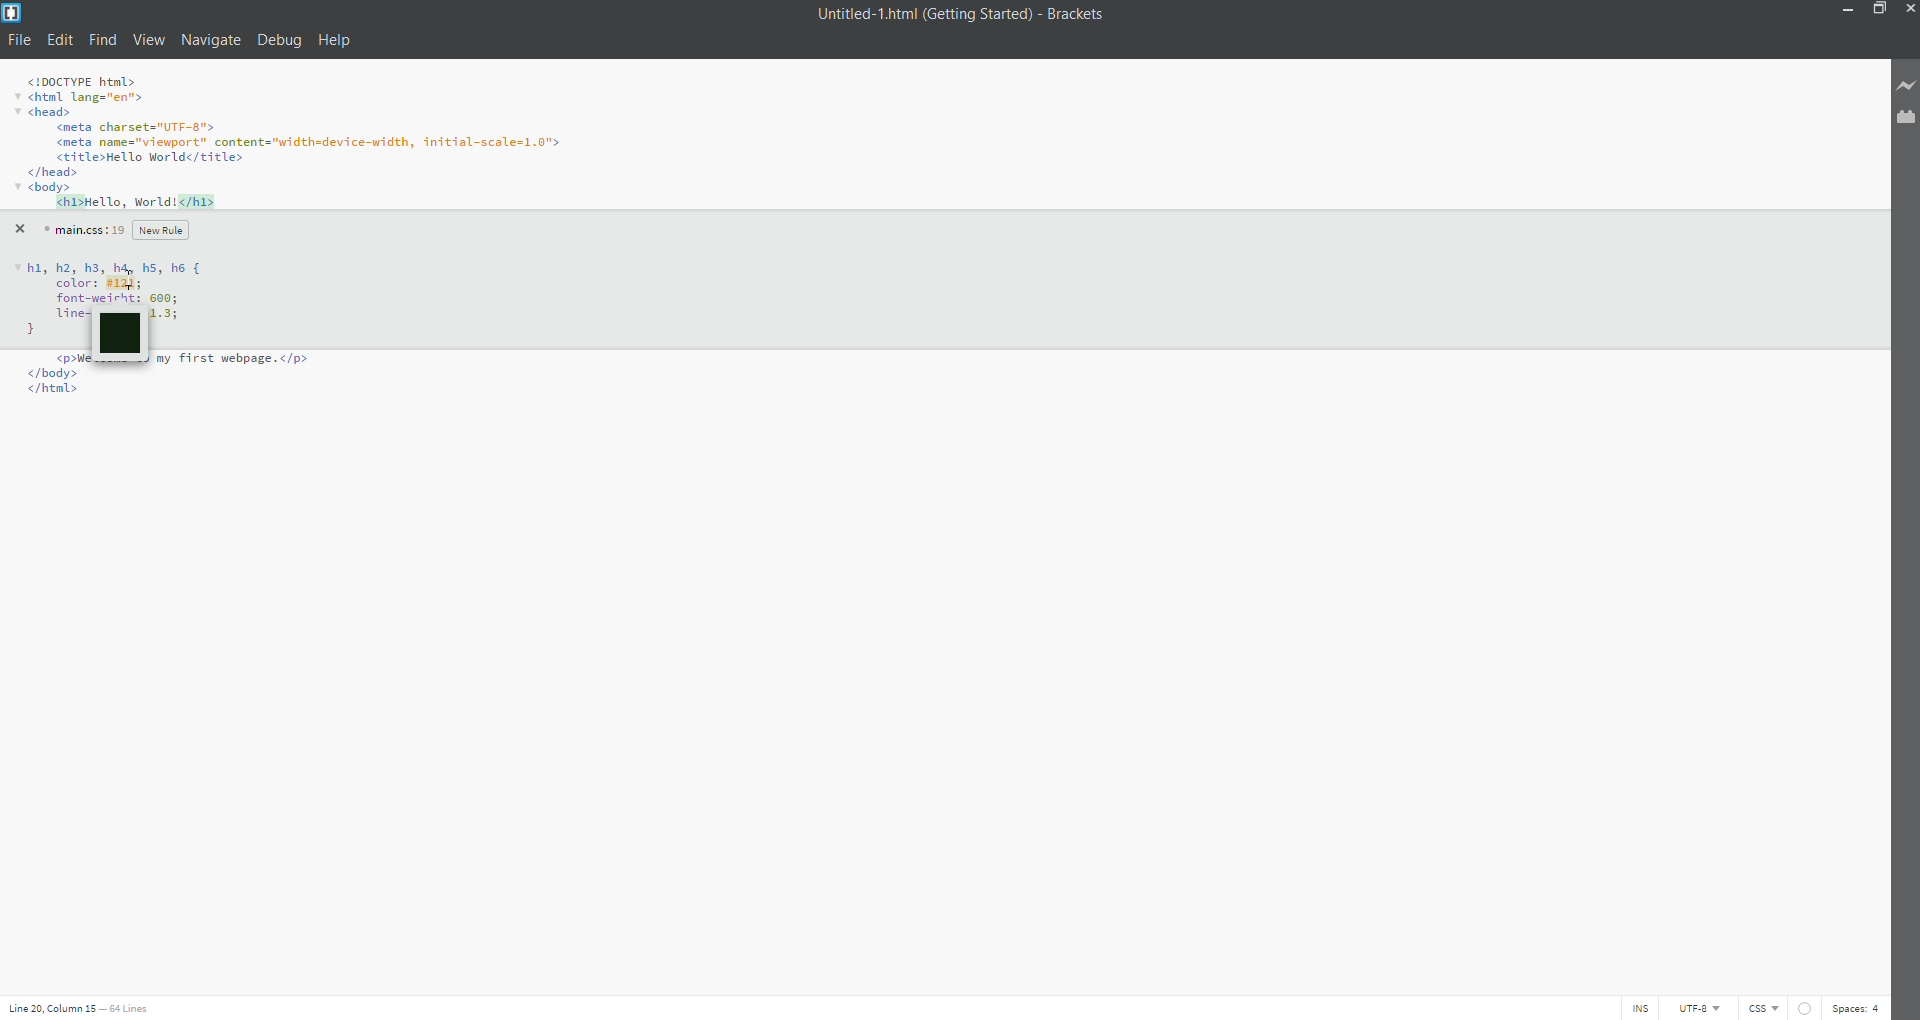 Image resolution: width=1920 pixels, height=1020 pixels. I want to click on extension manager, so click(1901, 117).